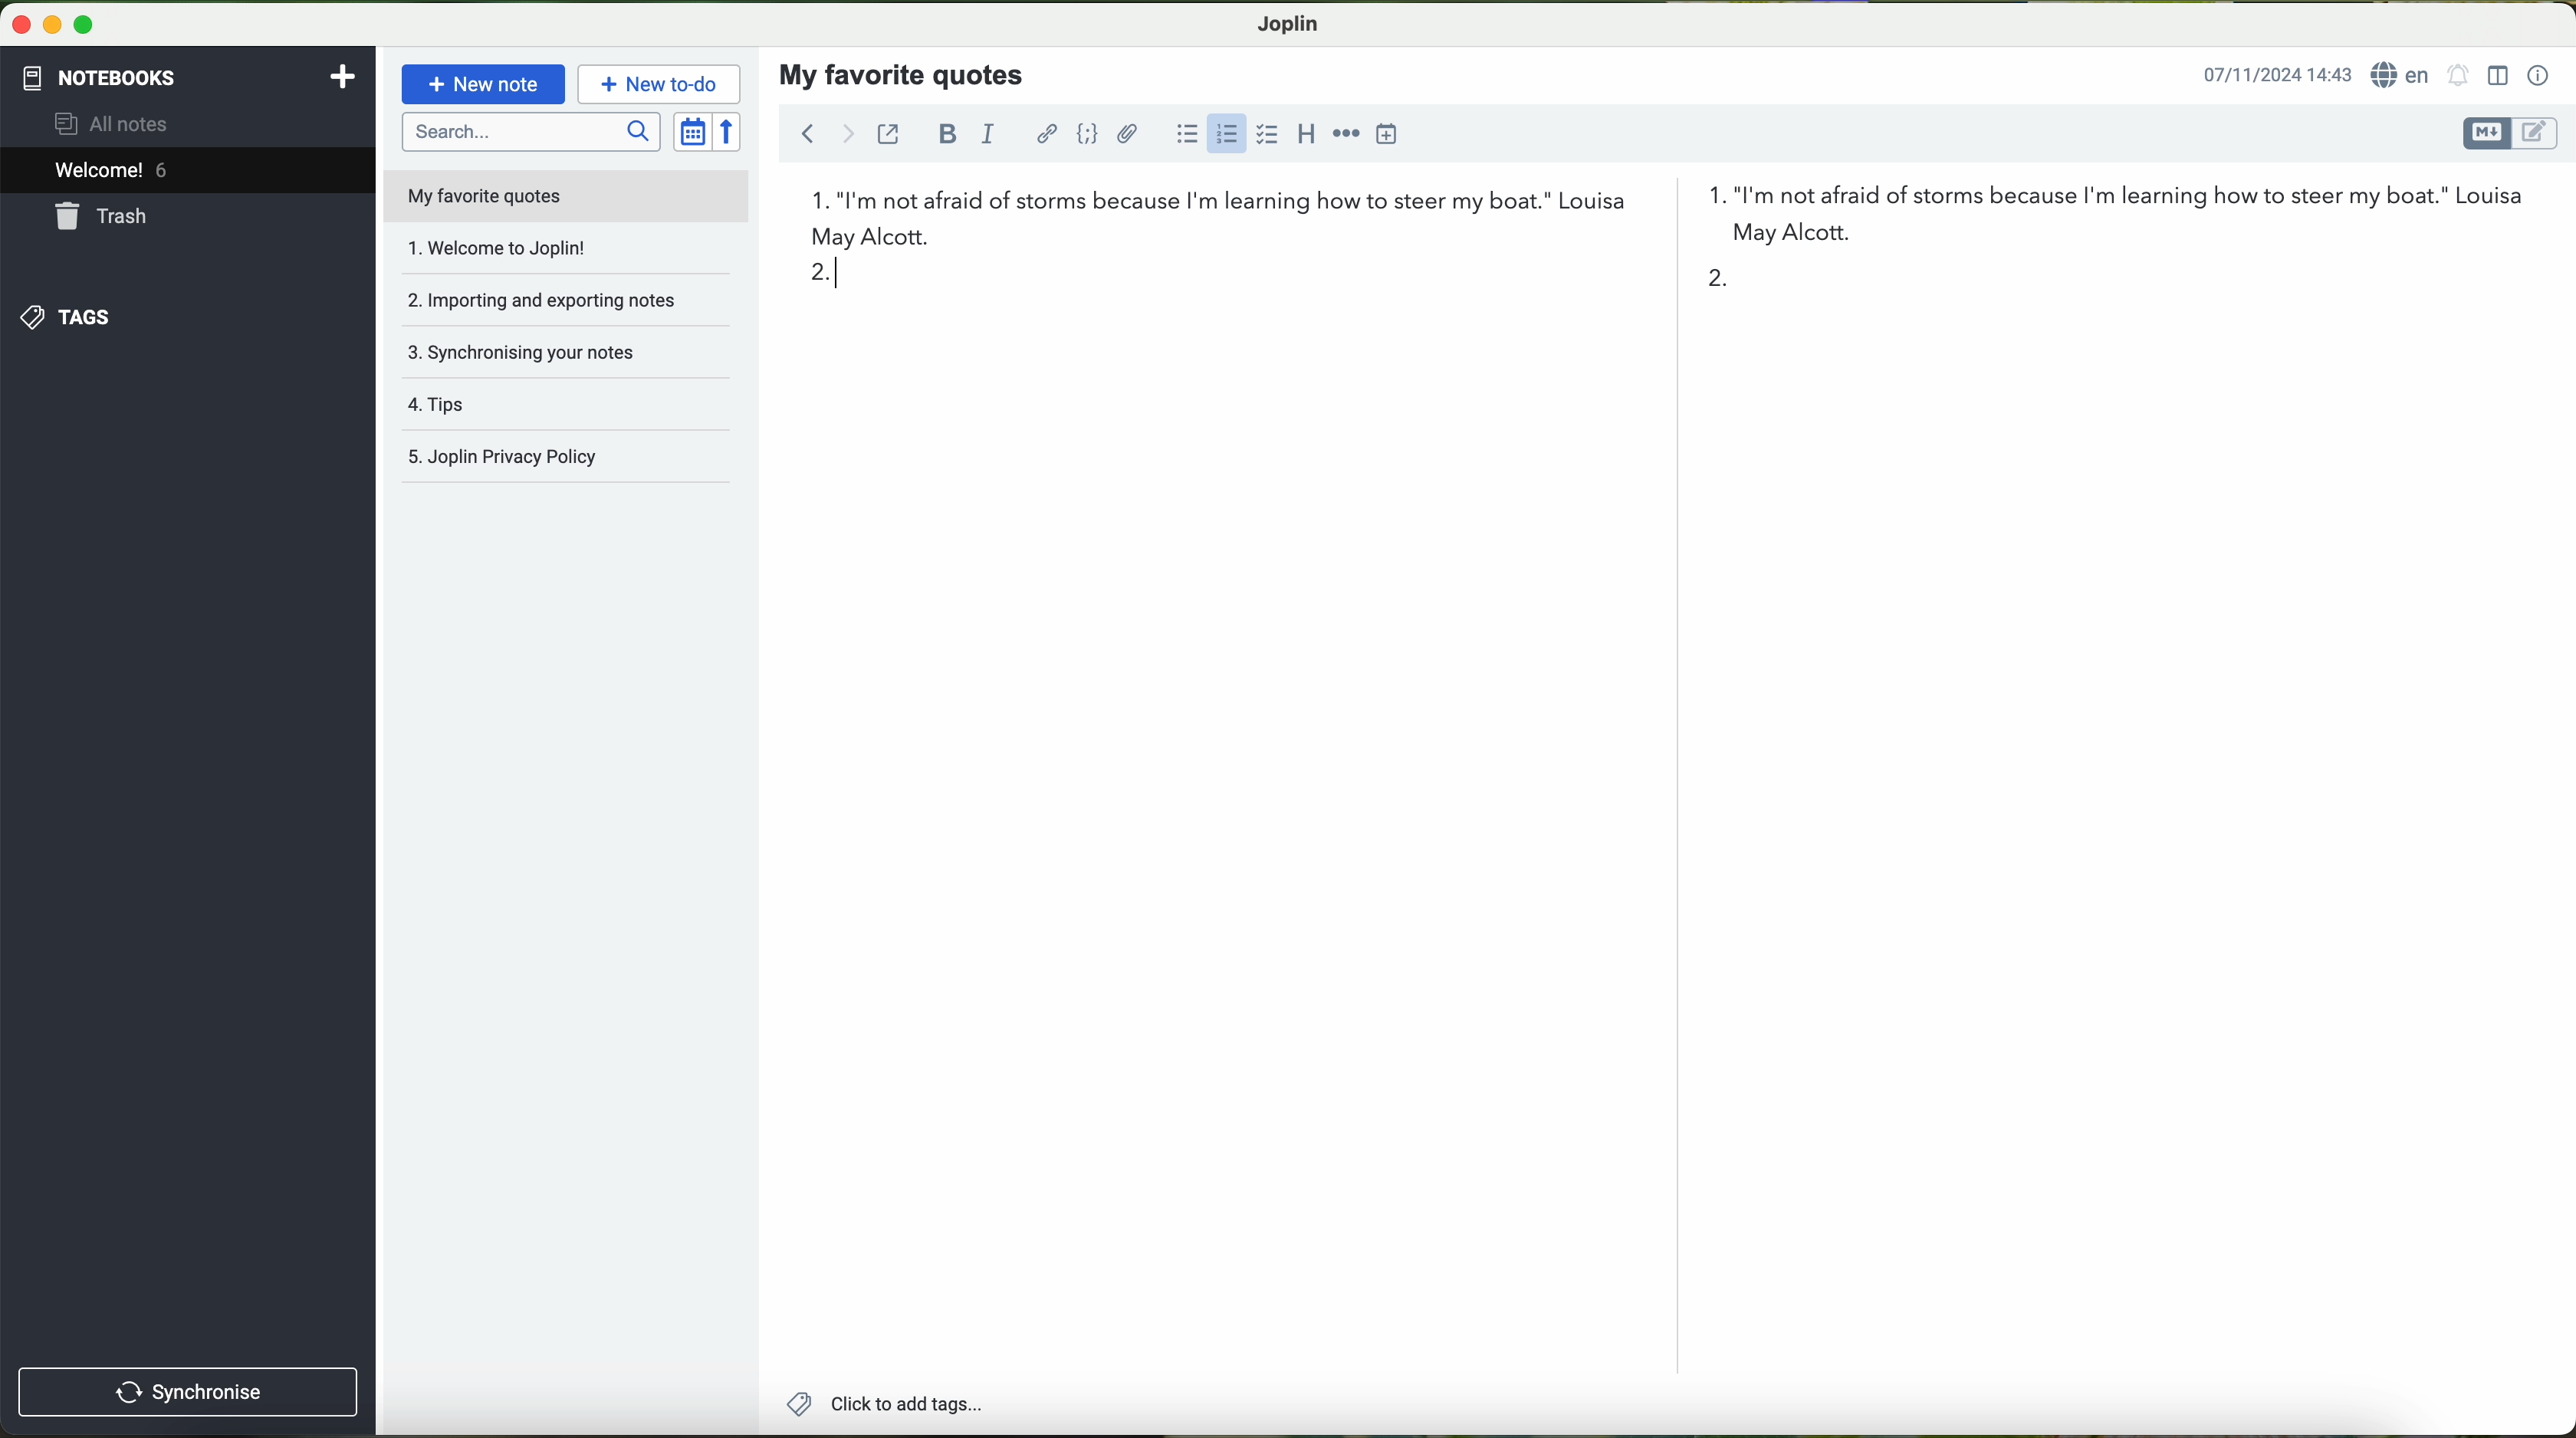 This screenshot has width=2576, height=1438. I want to click on toggle editor layout, so click(2497, 76).